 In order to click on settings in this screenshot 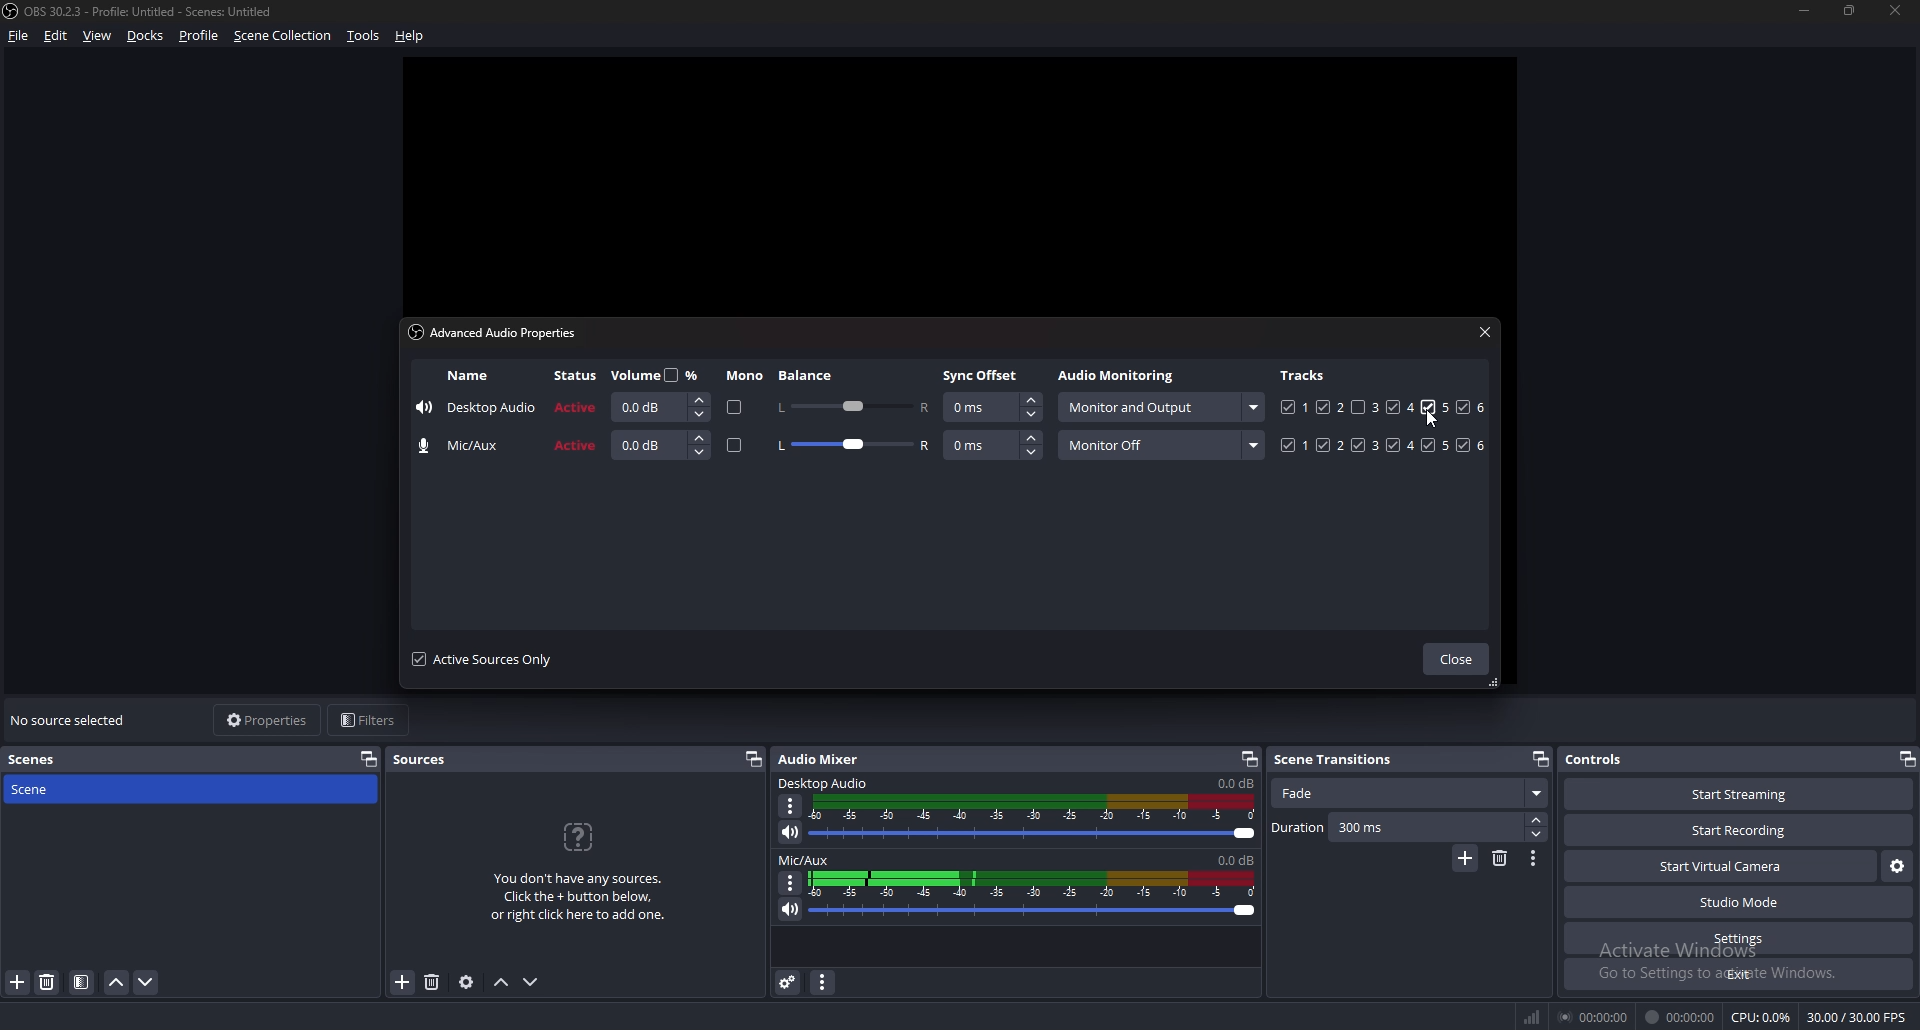, I will do `click(1738, 939)`.